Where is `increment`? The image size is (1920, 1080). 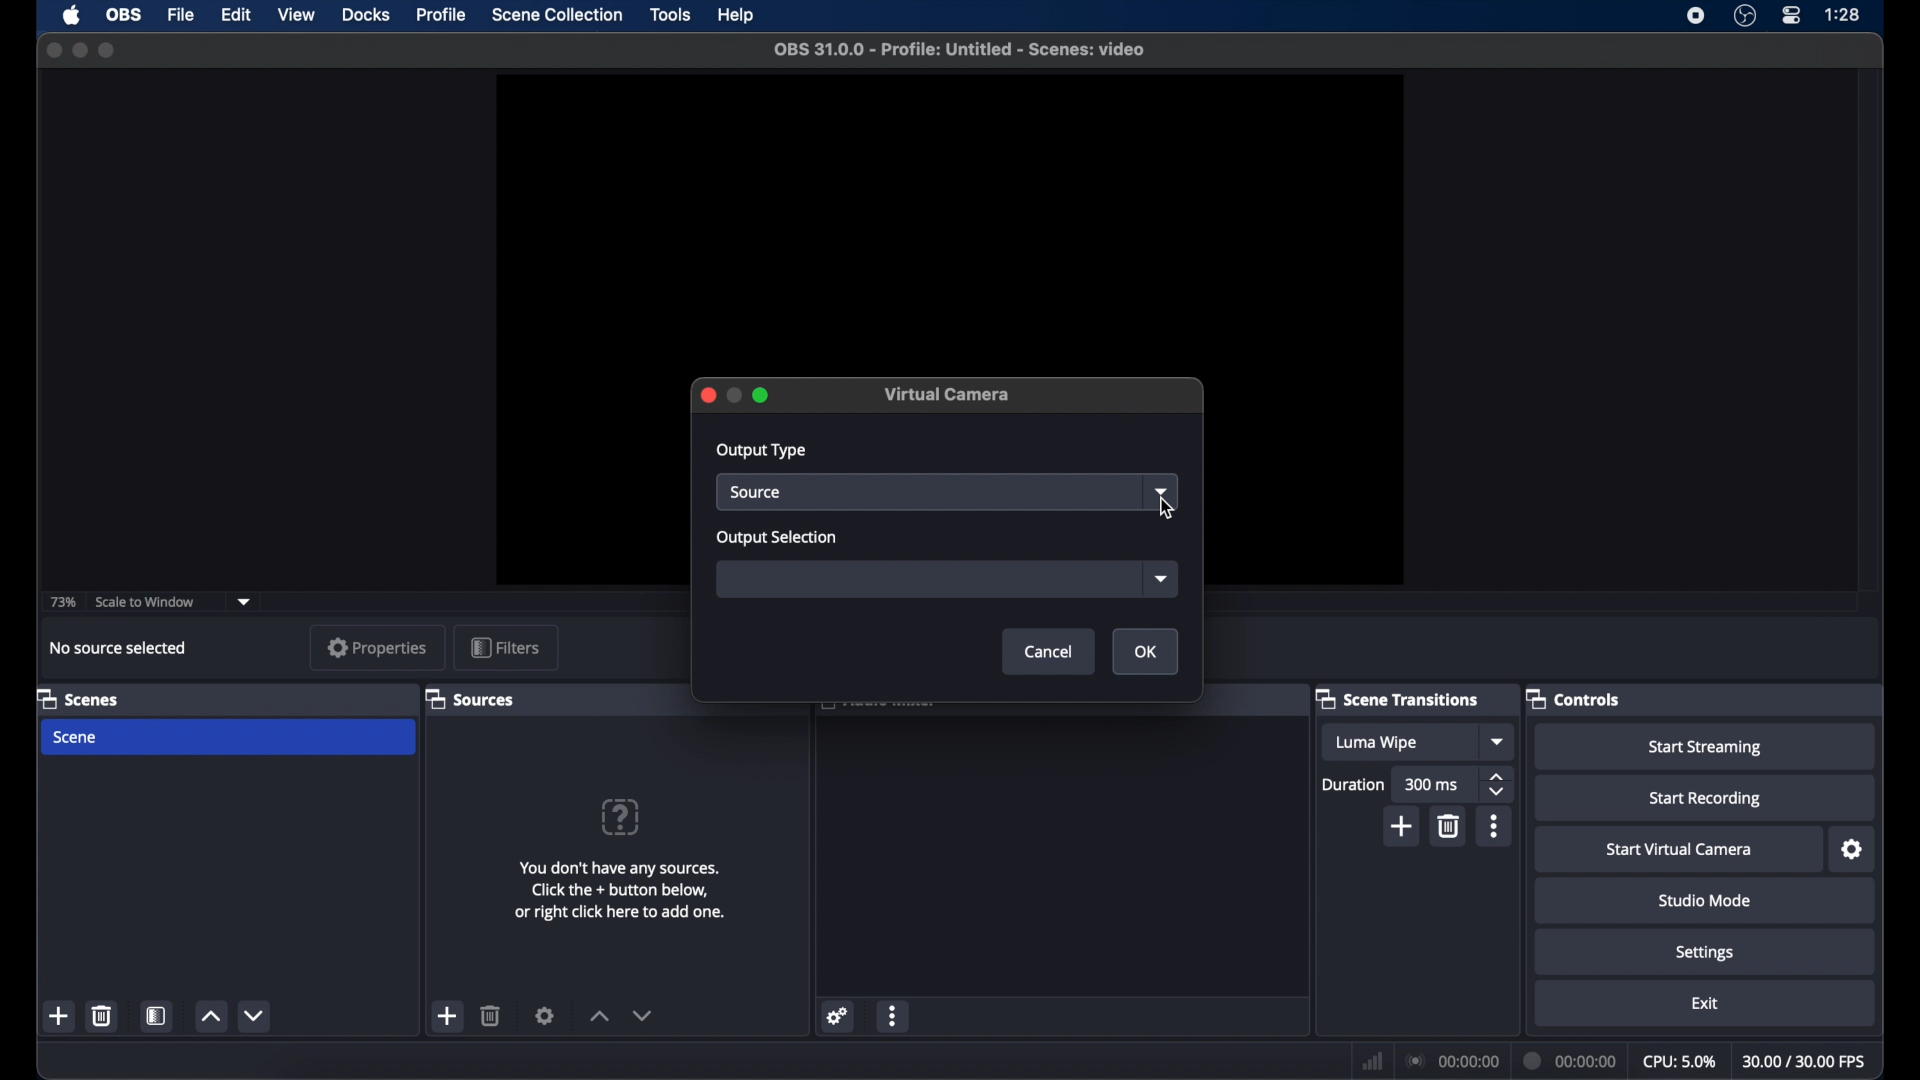 increment is located at coordinates (209, 1016).